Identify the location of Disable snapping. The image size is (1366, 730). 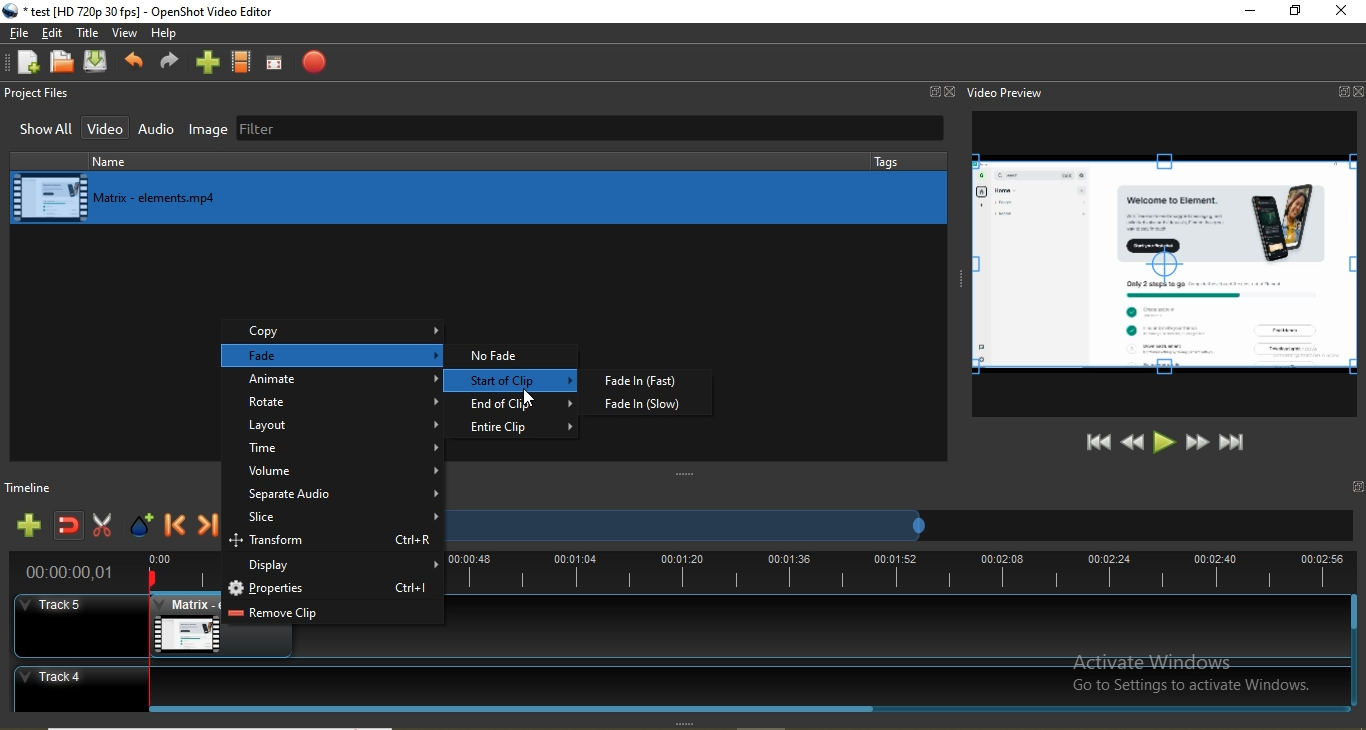
(70, 528).